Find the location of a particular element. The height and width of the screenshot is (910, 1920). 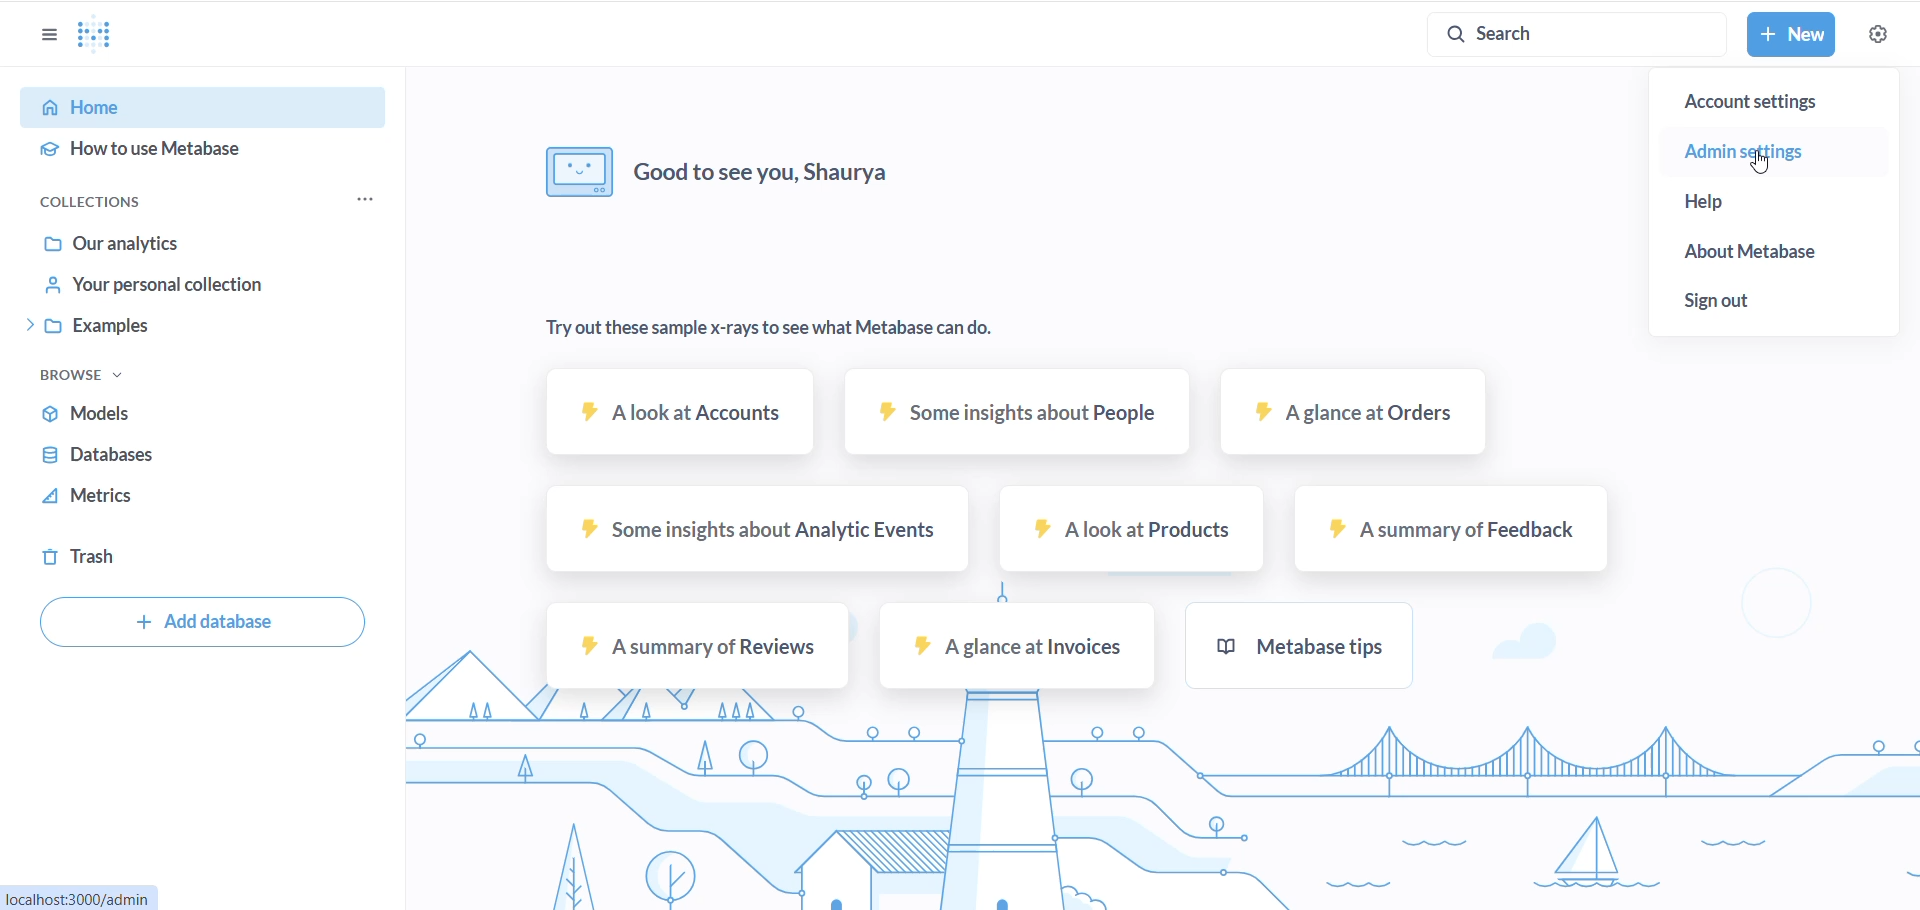

EXAMPLES is located at coordinates (163, 326).